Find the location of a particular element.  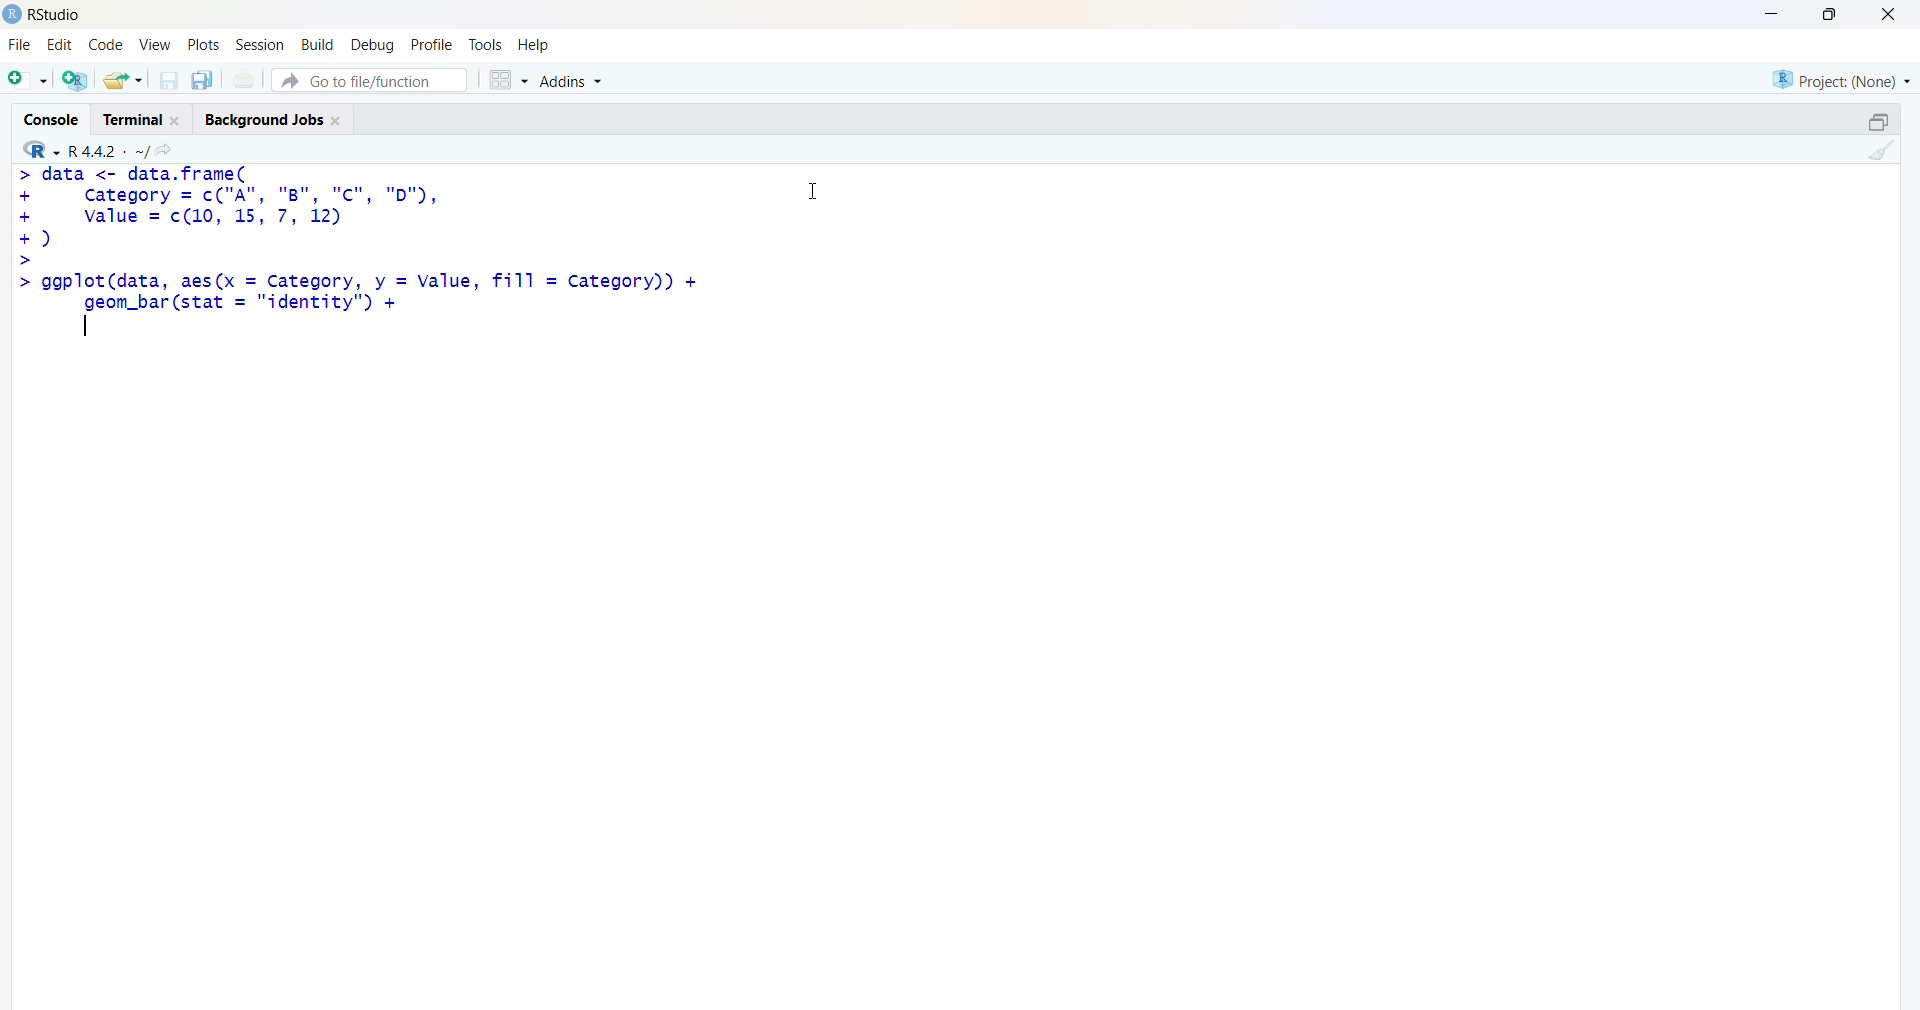

grid view is located at coordinates (507, 79).